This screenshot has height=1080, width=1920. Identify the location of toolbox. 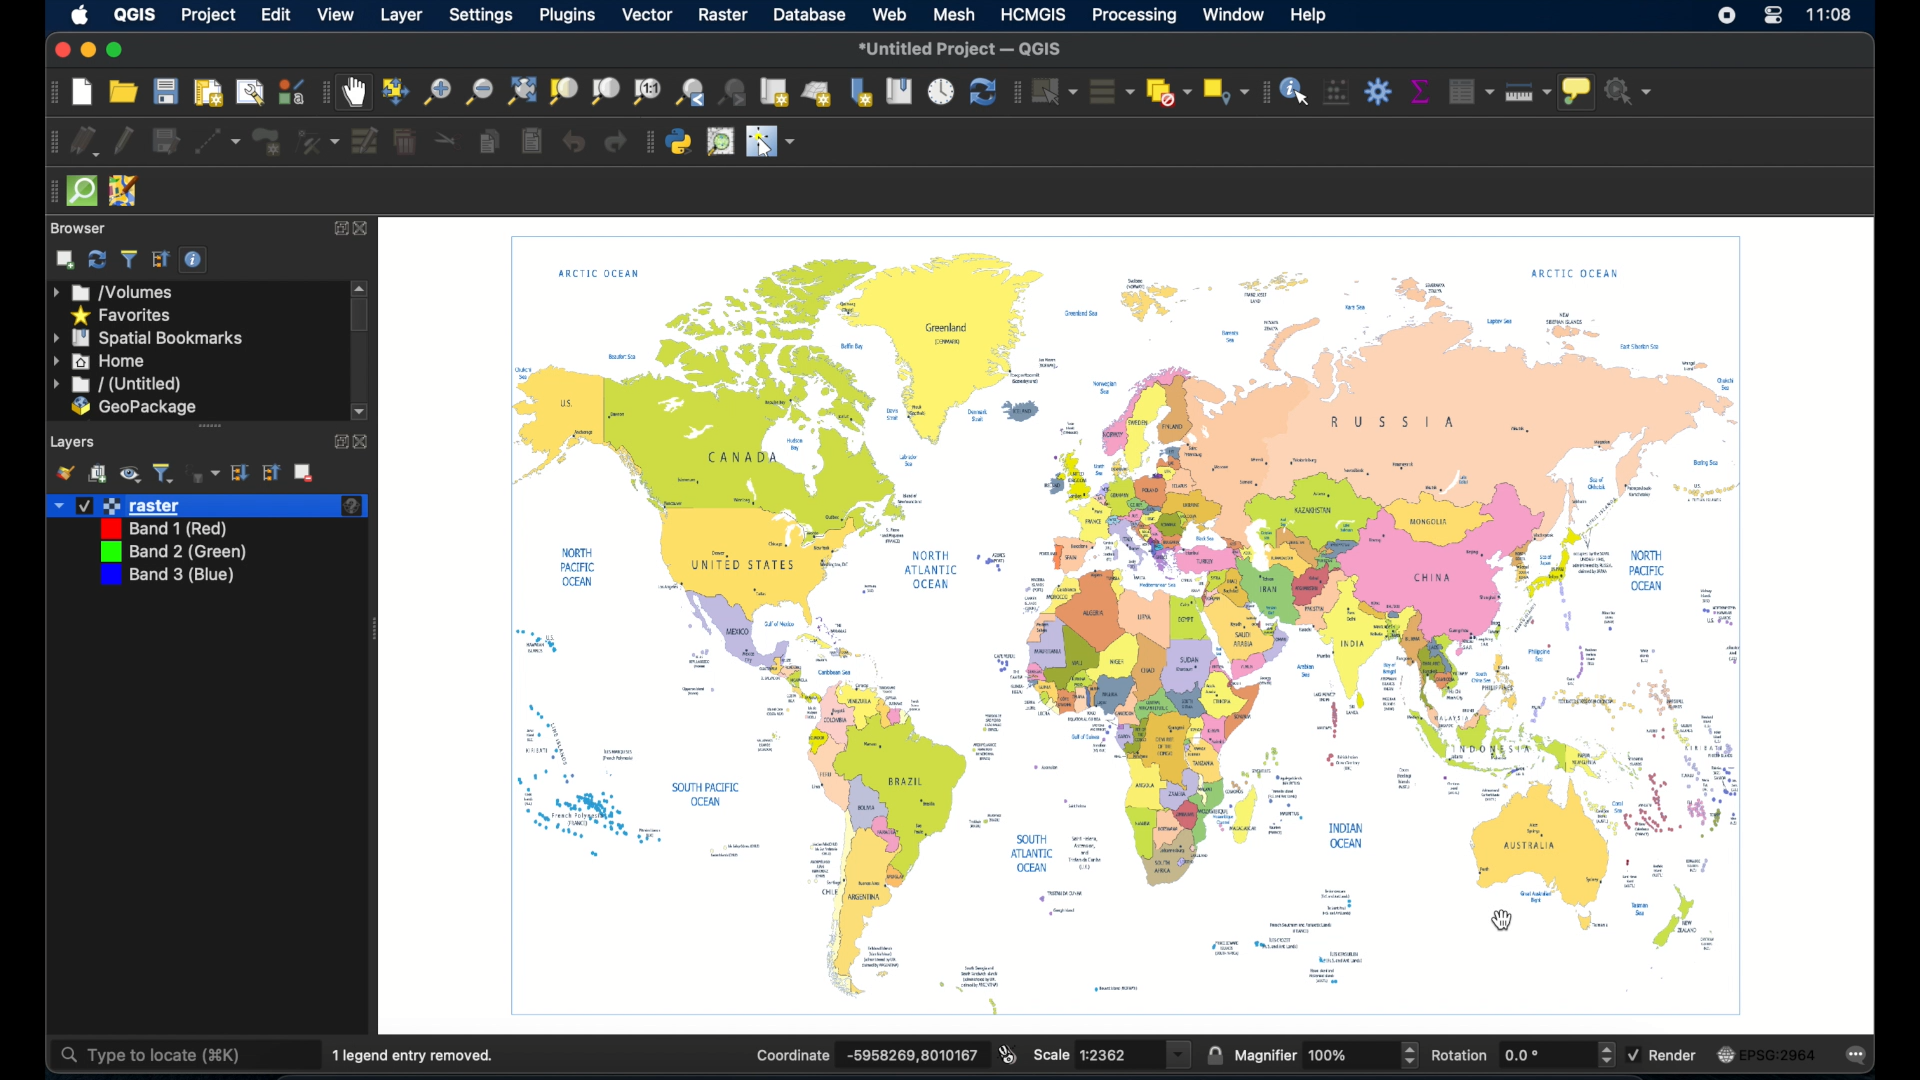
(1379, 91).